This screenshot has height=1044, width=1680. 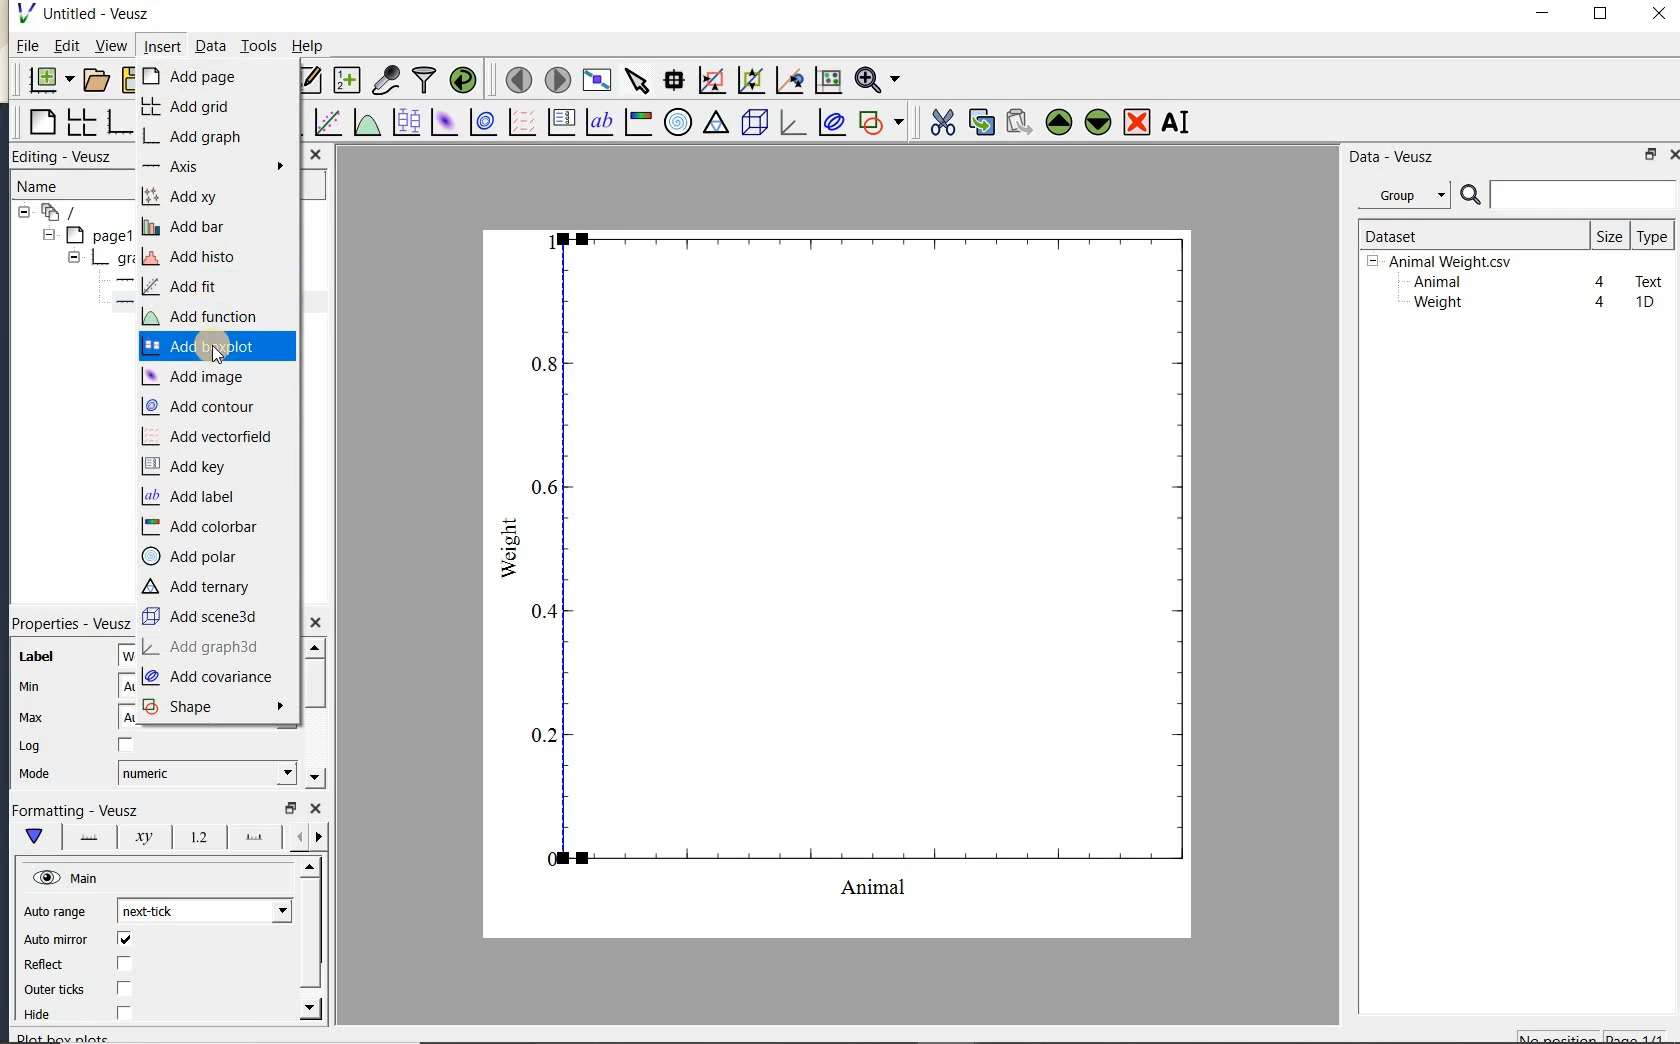 What do you see at coordinates (316, 809) in the screenshot?
I see `close` at bounding box center [316, 809].